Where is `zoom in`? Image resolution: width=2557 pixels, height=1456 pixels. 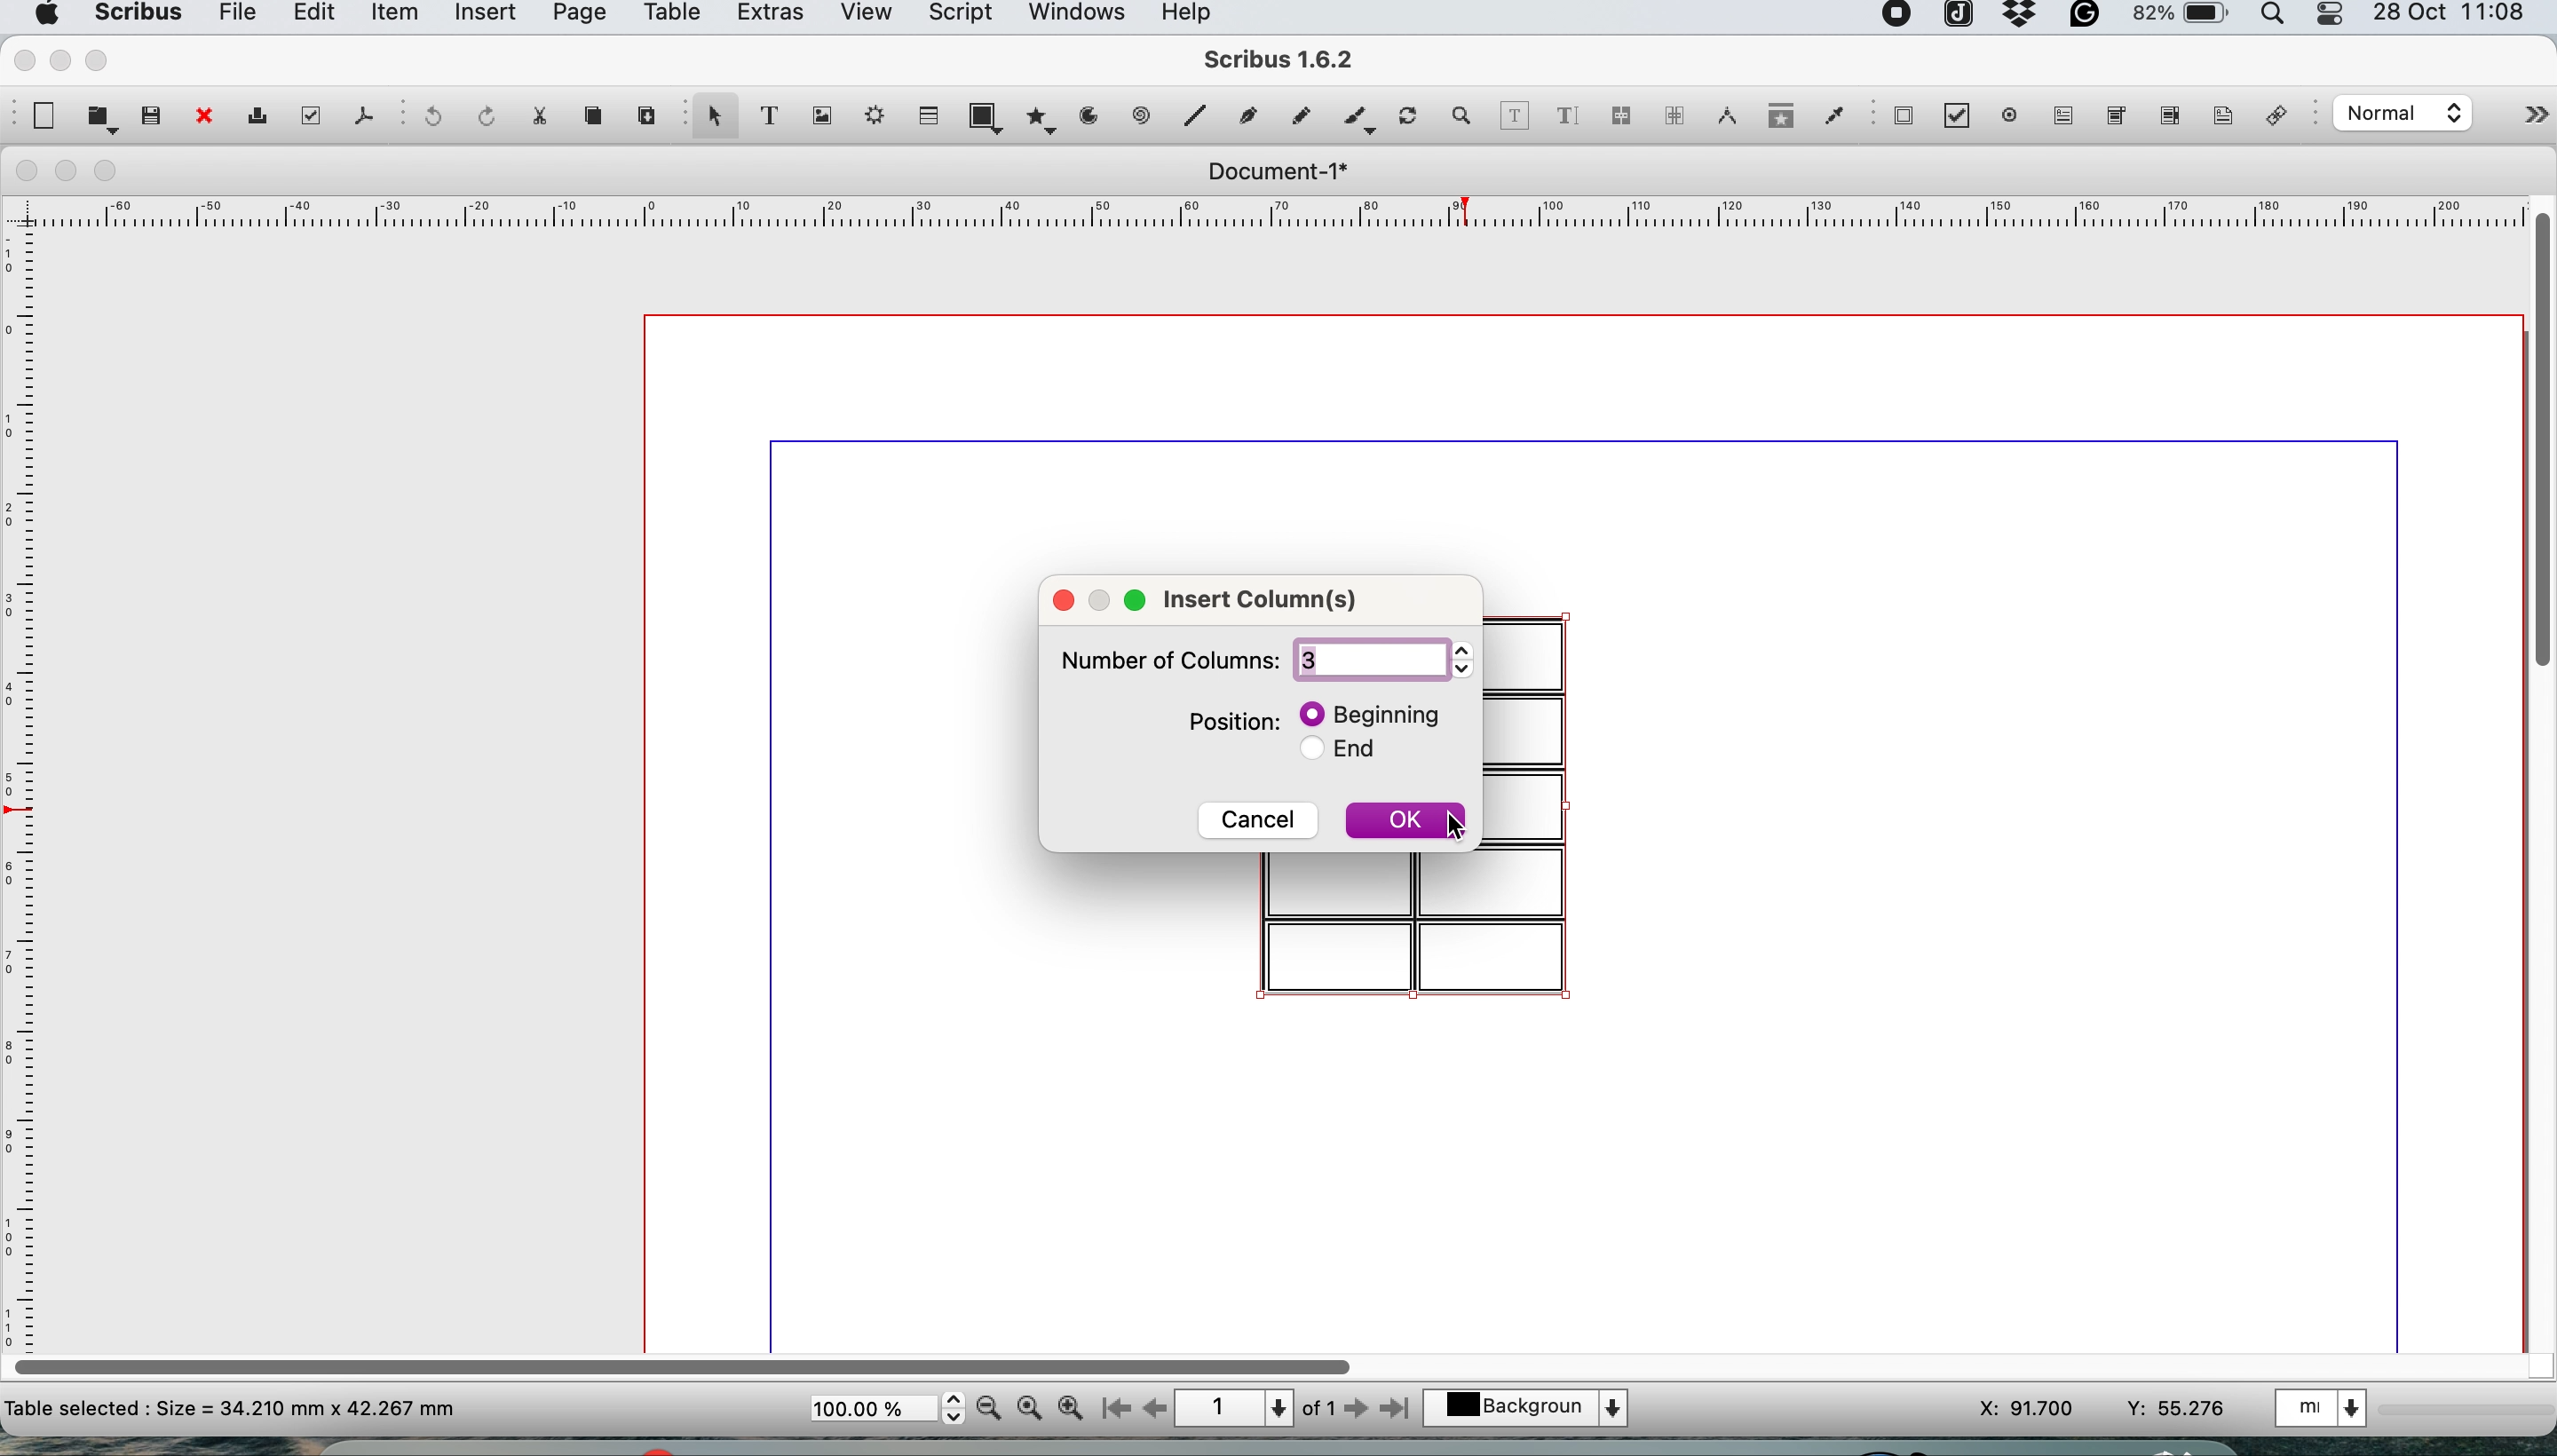 zoom in is located at coordinates (1072, 1408).